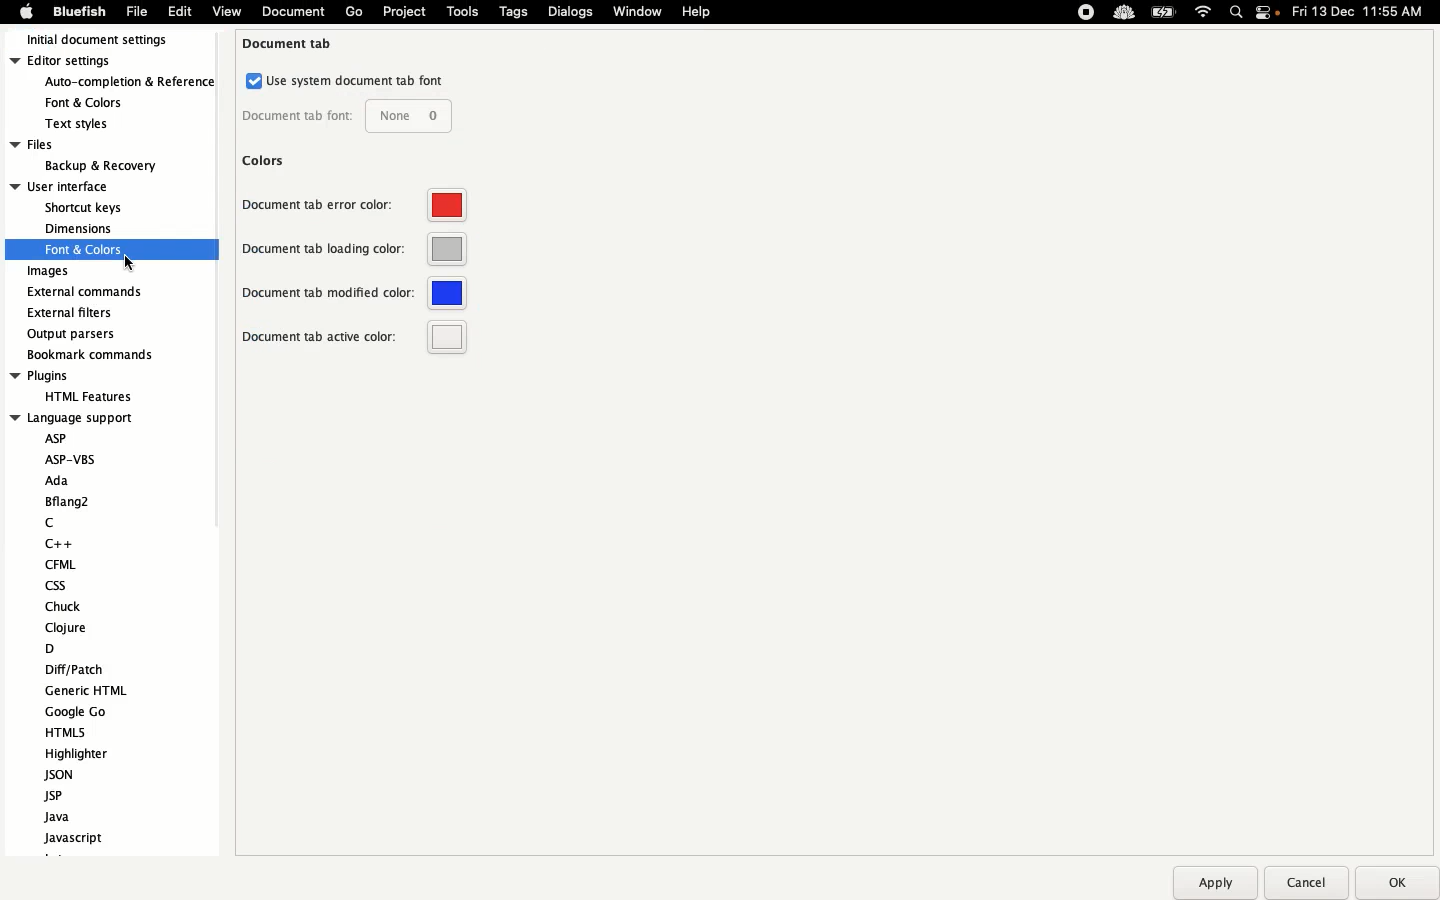 The width and height of the screenshot is (1440, 900). I want to click on document, so click(291, 13).